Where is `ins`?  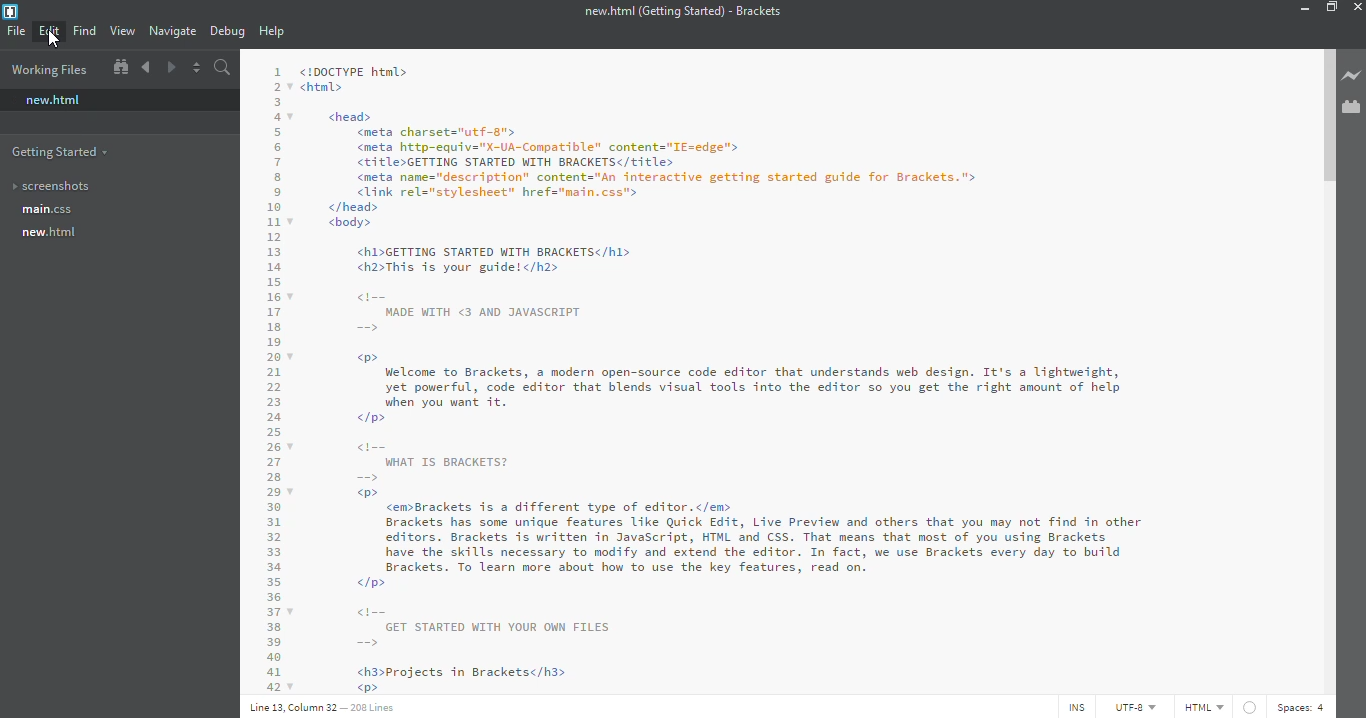
ins is located at coordinates (1074, 707).